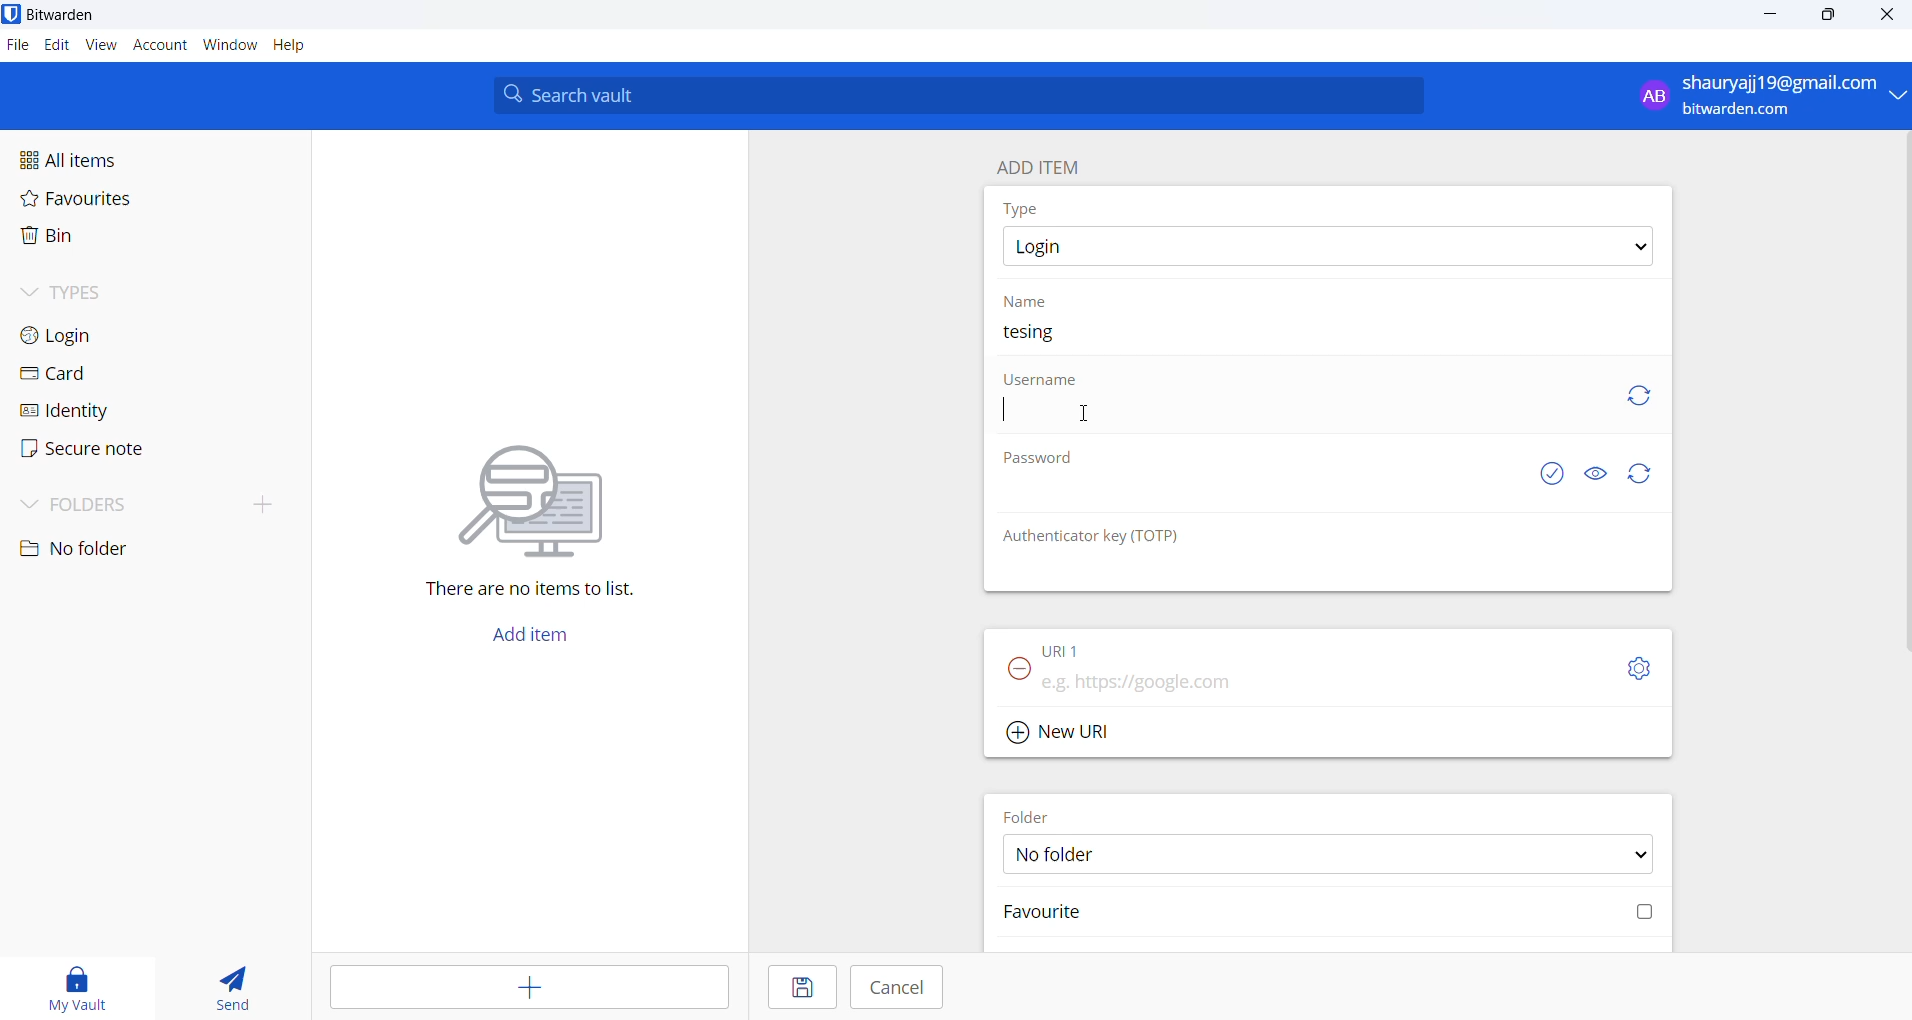 The image size is (1912, 1020). What do you see at coordinates (90, 334) in the screenshot?
I see `login` at bounding box center [90, 334].